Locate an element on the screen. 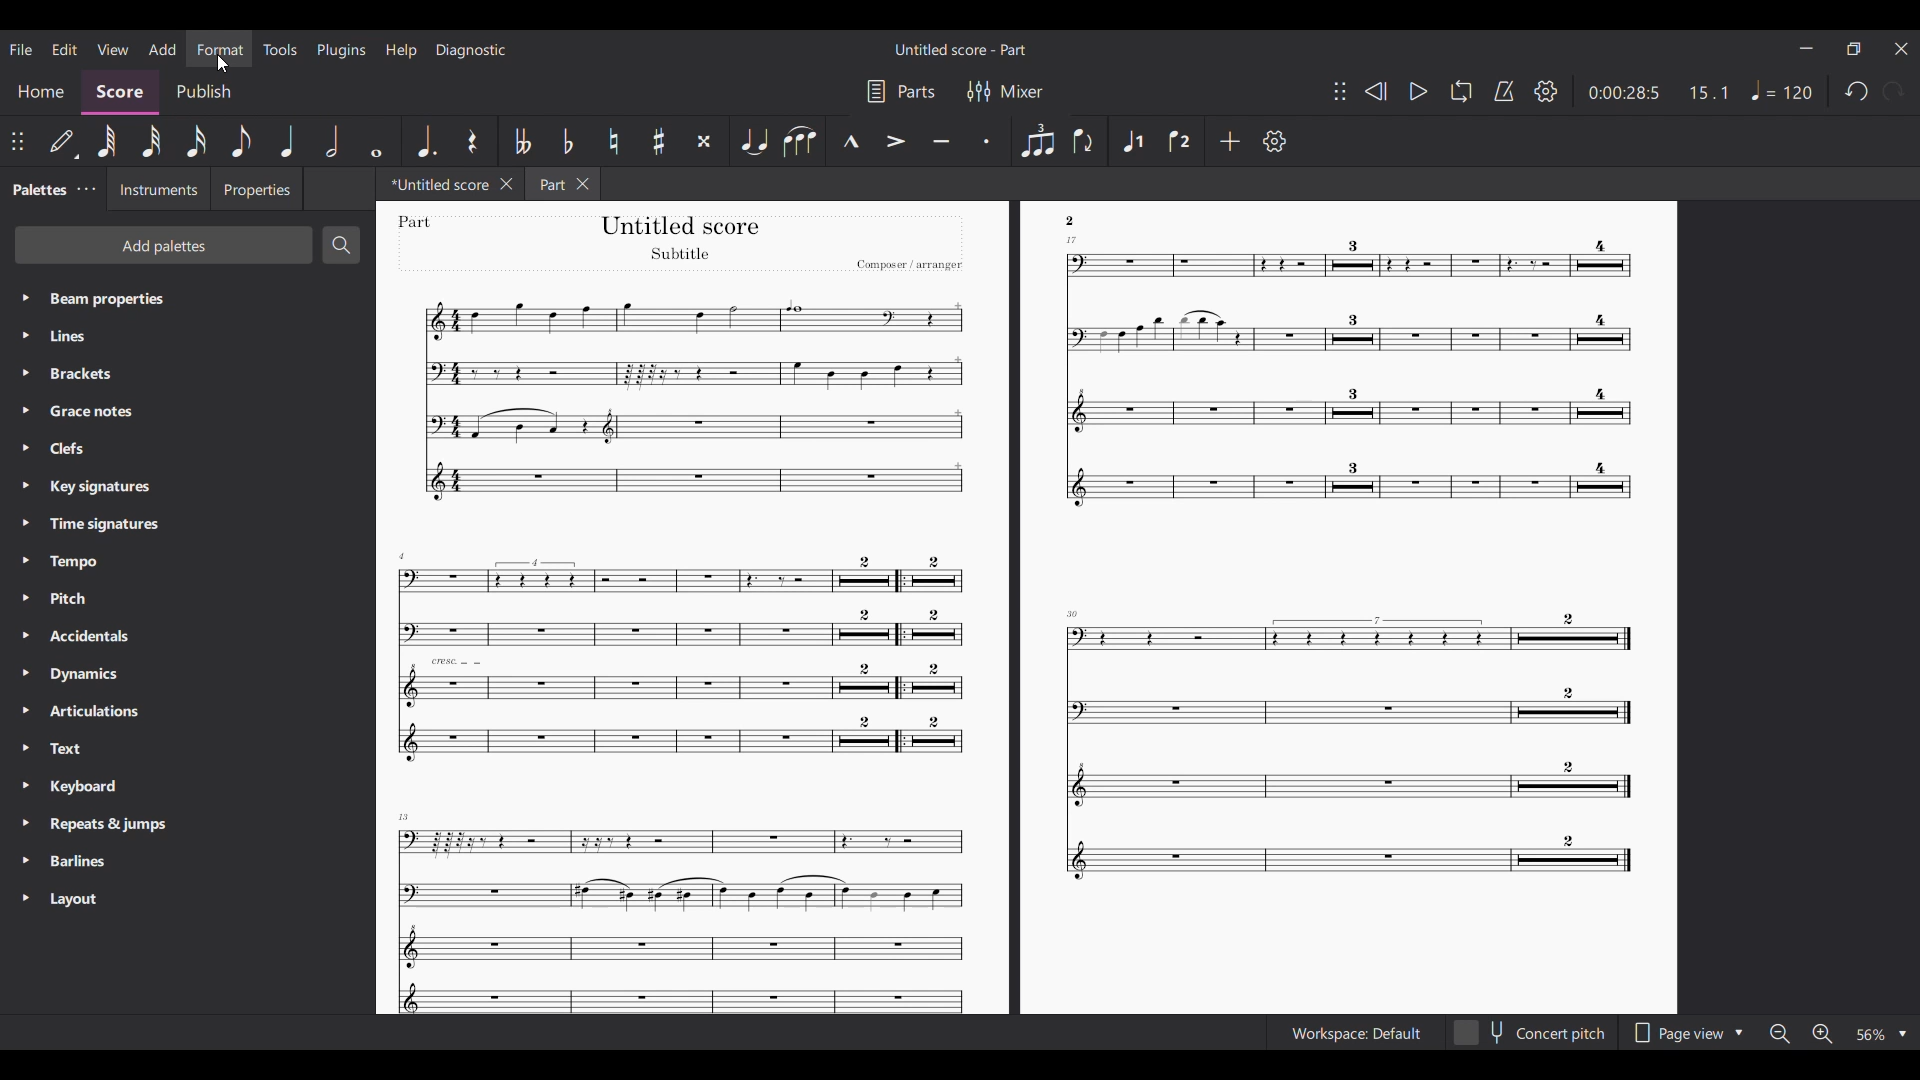 The width and height of the screenshot is (1920, 1080). Publish section is located at coordinates (203, 92).